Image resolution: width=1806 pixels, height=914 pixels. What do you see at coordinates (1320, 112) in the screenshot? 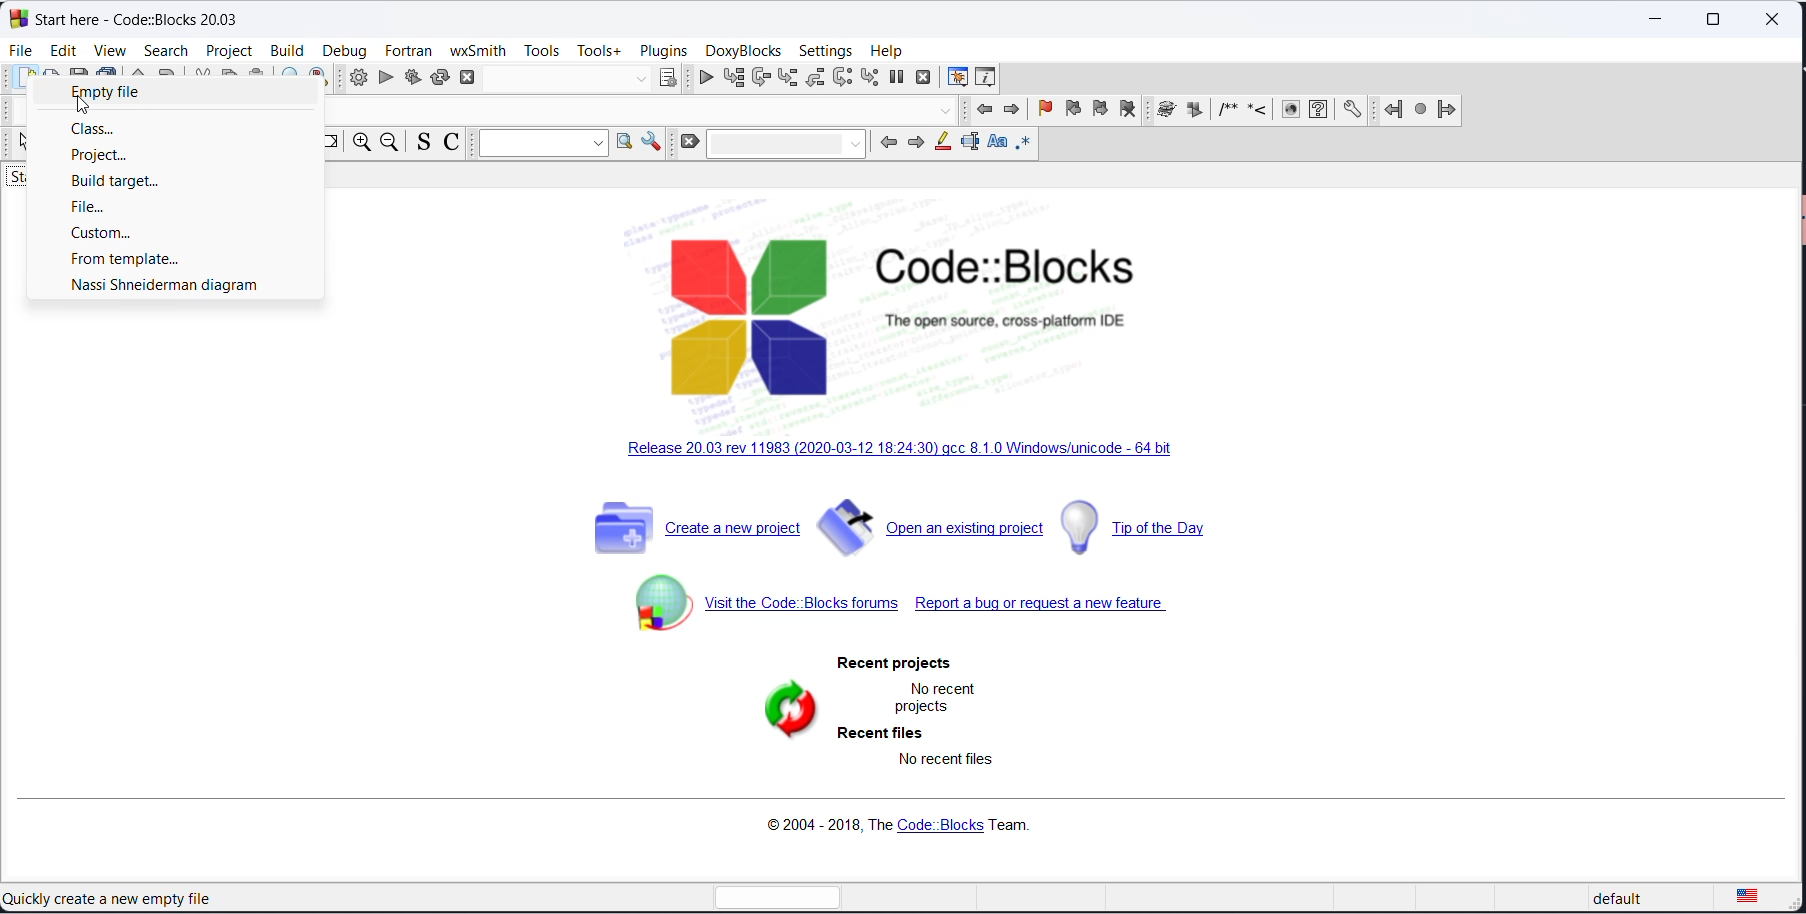
I see `HTML help` at bounding box center [1320, 112].